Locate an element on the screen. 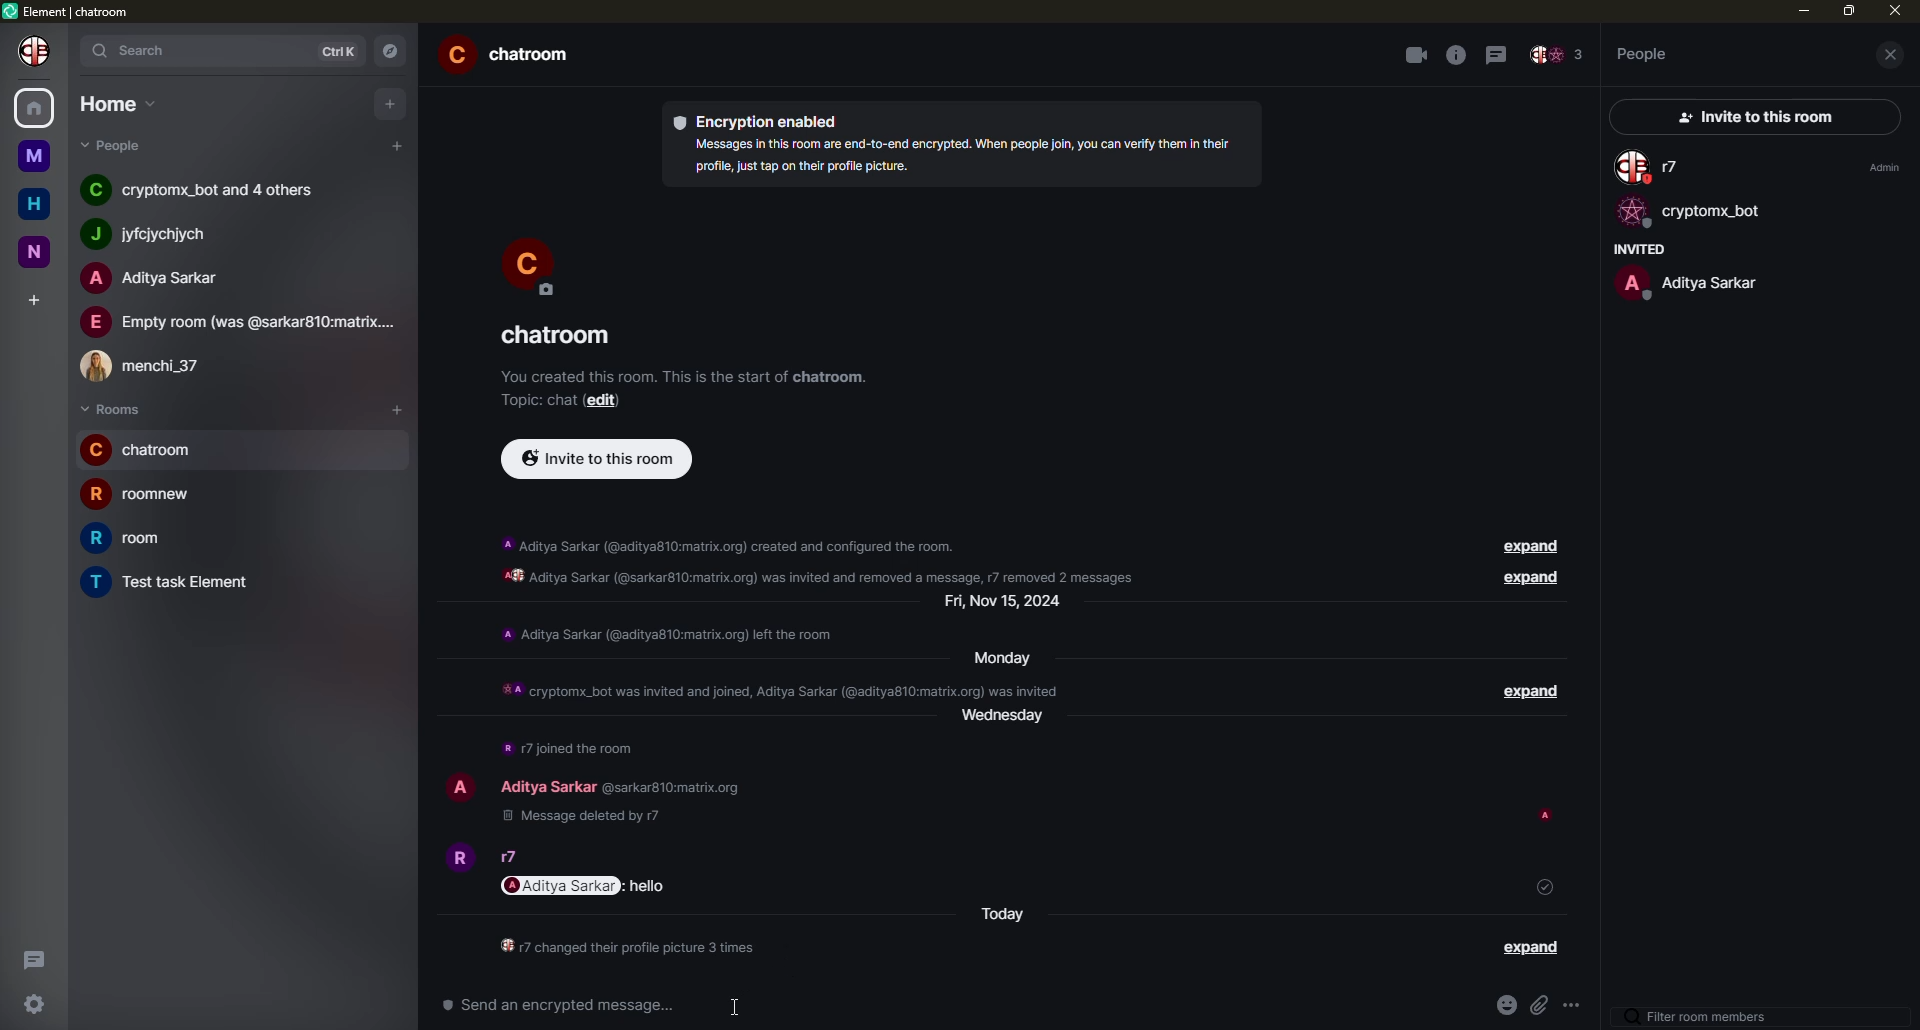 Image resolution: width=1920 pixels, height=1030 pixels. add is located at coordinates (402, 408).